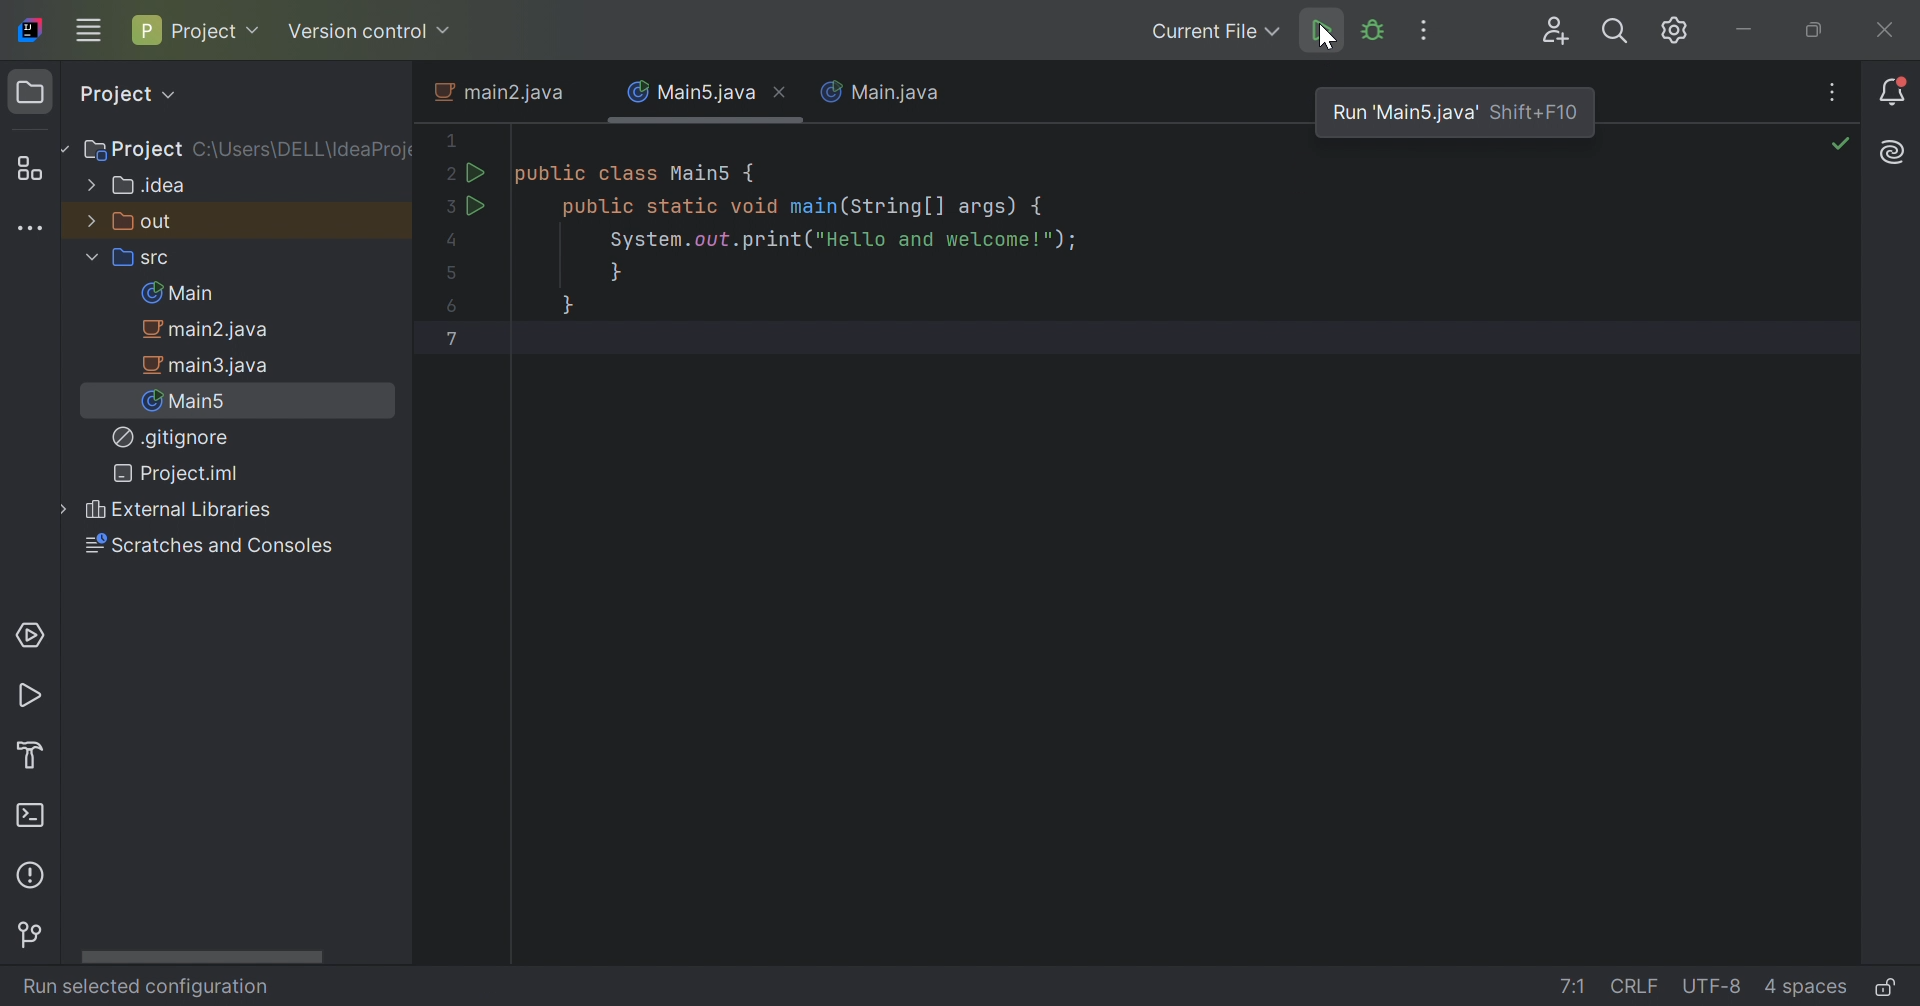 This screenshot has width=1920, height=1006. What do you see at coordinates (30, 757) in the screenshot?
I see `Build` at bounding box center [30, 757].